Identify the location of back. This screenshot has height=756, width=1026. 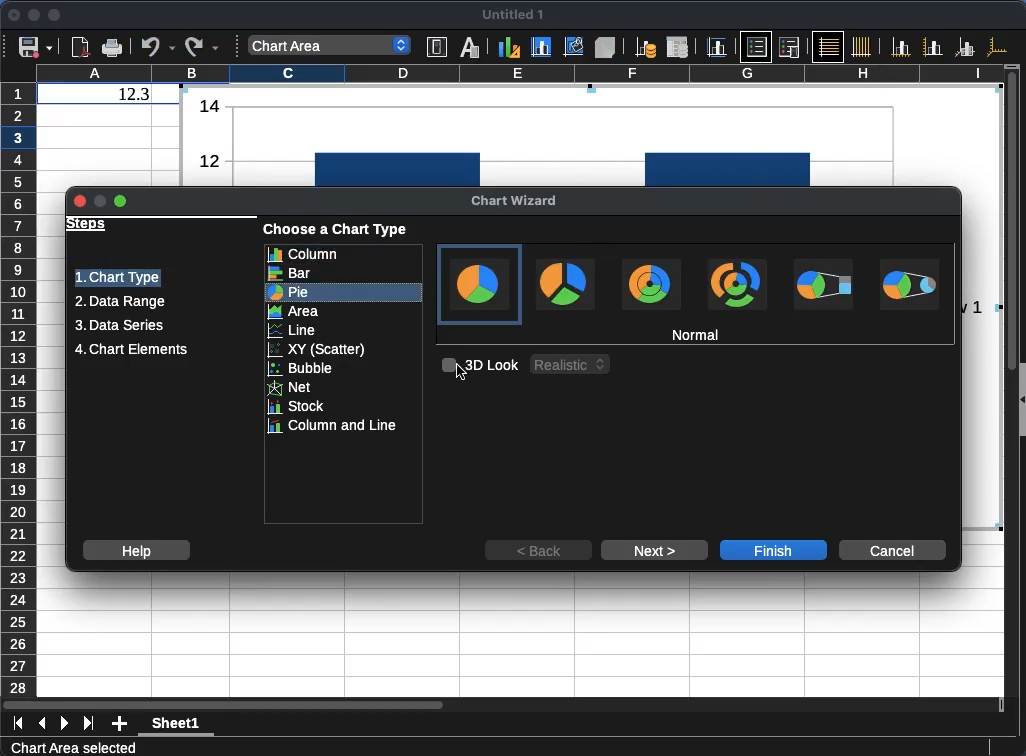
(538, 550).